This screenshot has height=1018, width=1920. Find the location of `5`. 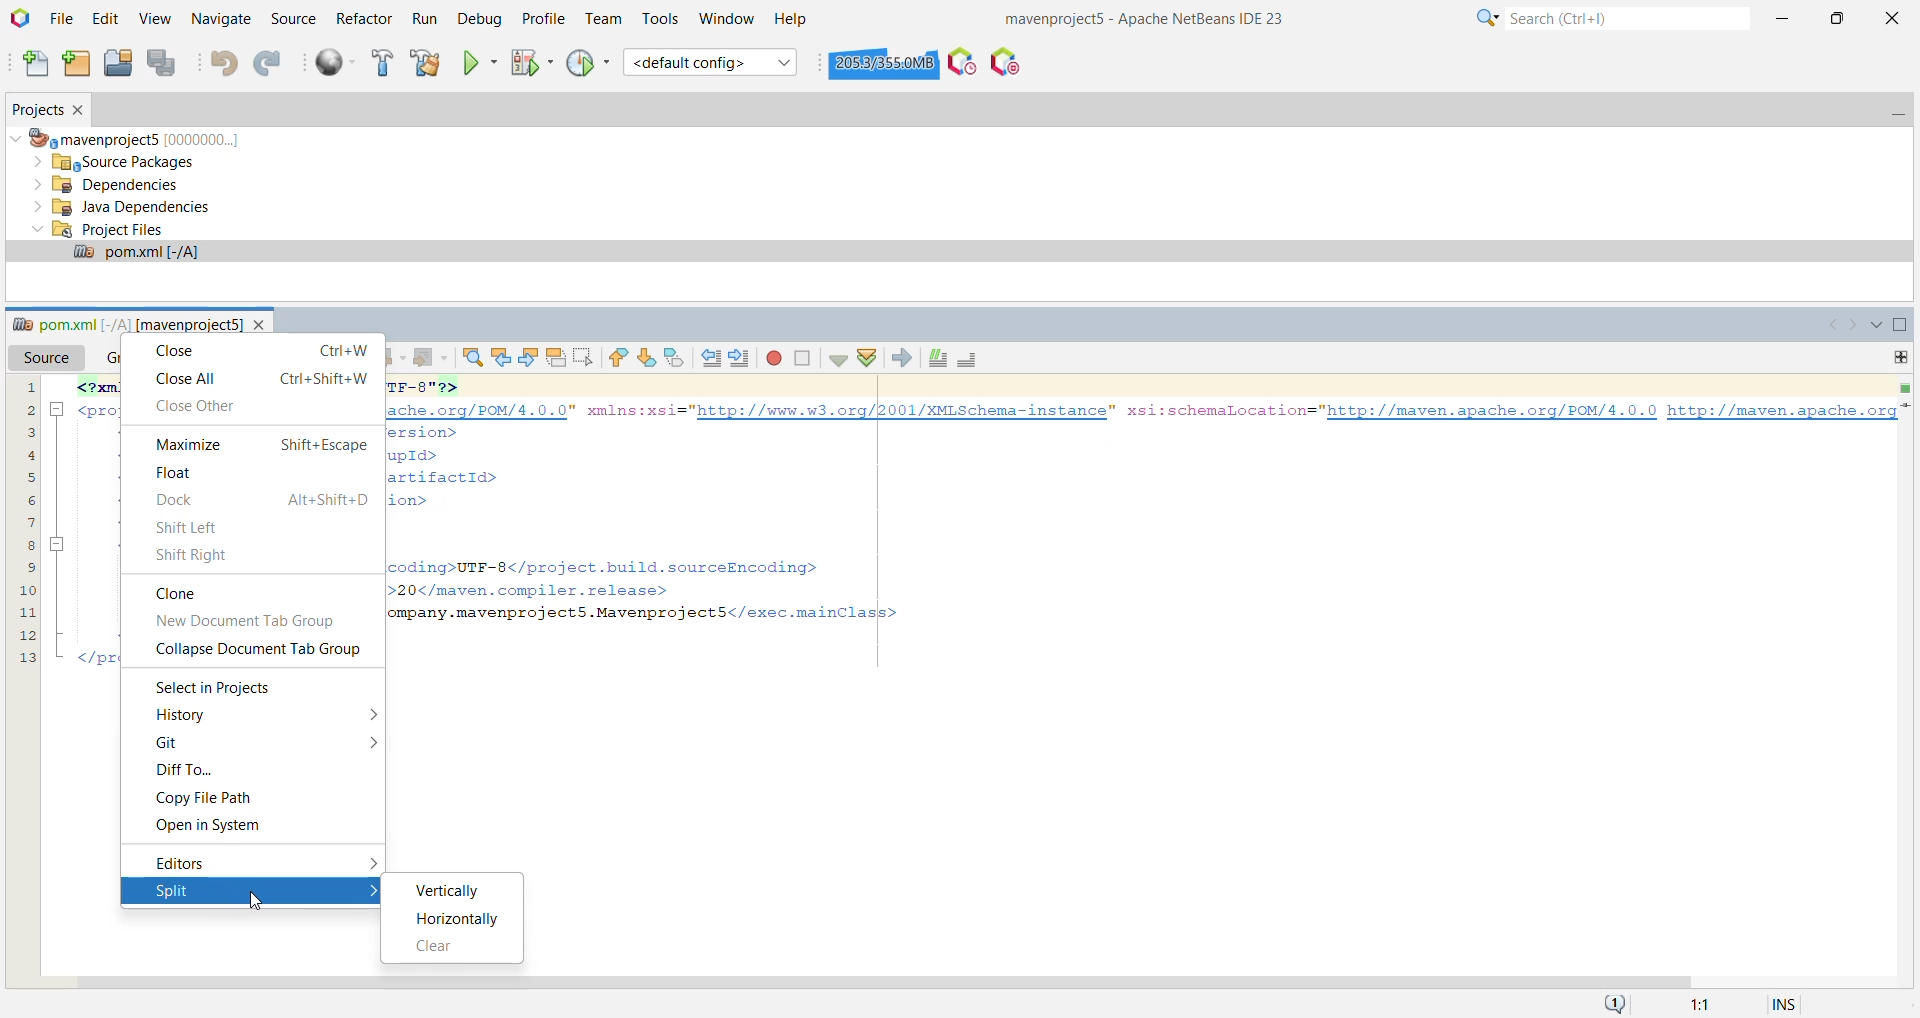

5 is located at coordinates (26, 476).